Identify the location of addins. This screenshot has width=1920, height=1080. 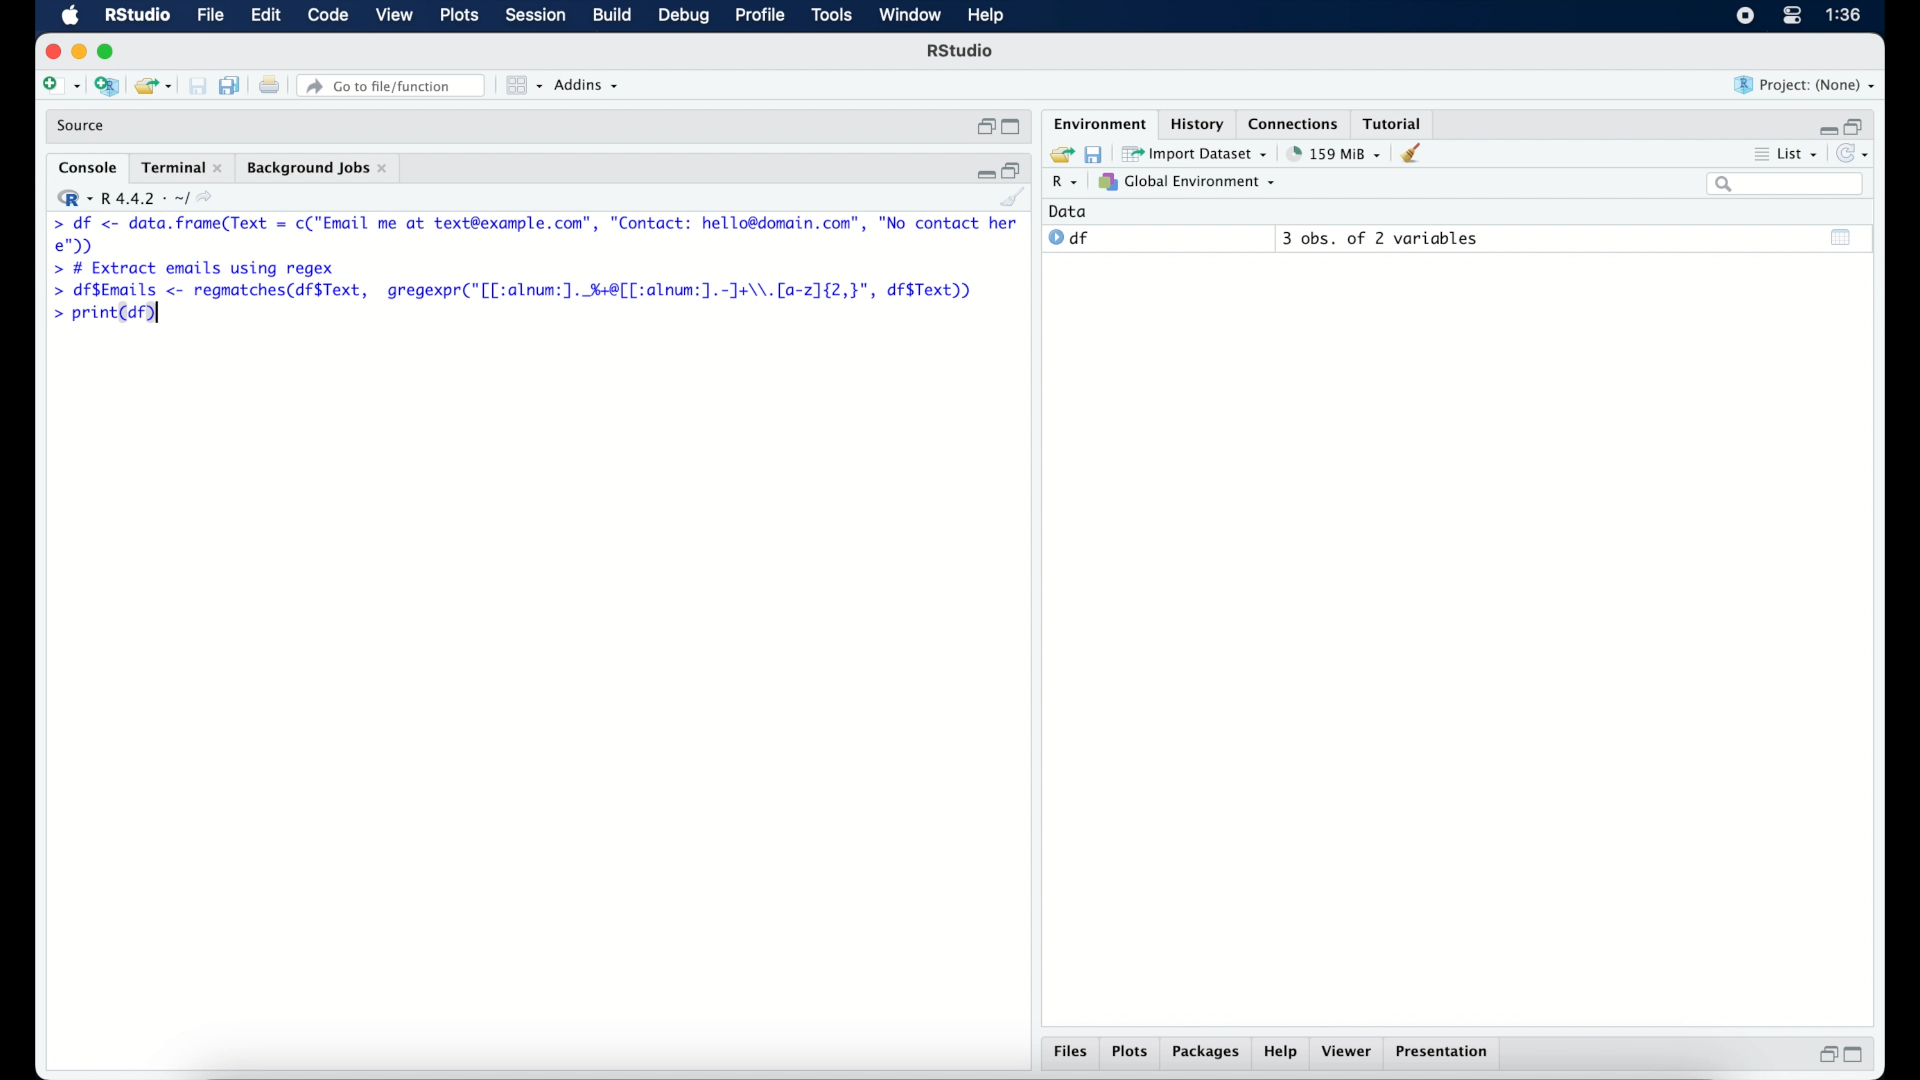
(588, 86).